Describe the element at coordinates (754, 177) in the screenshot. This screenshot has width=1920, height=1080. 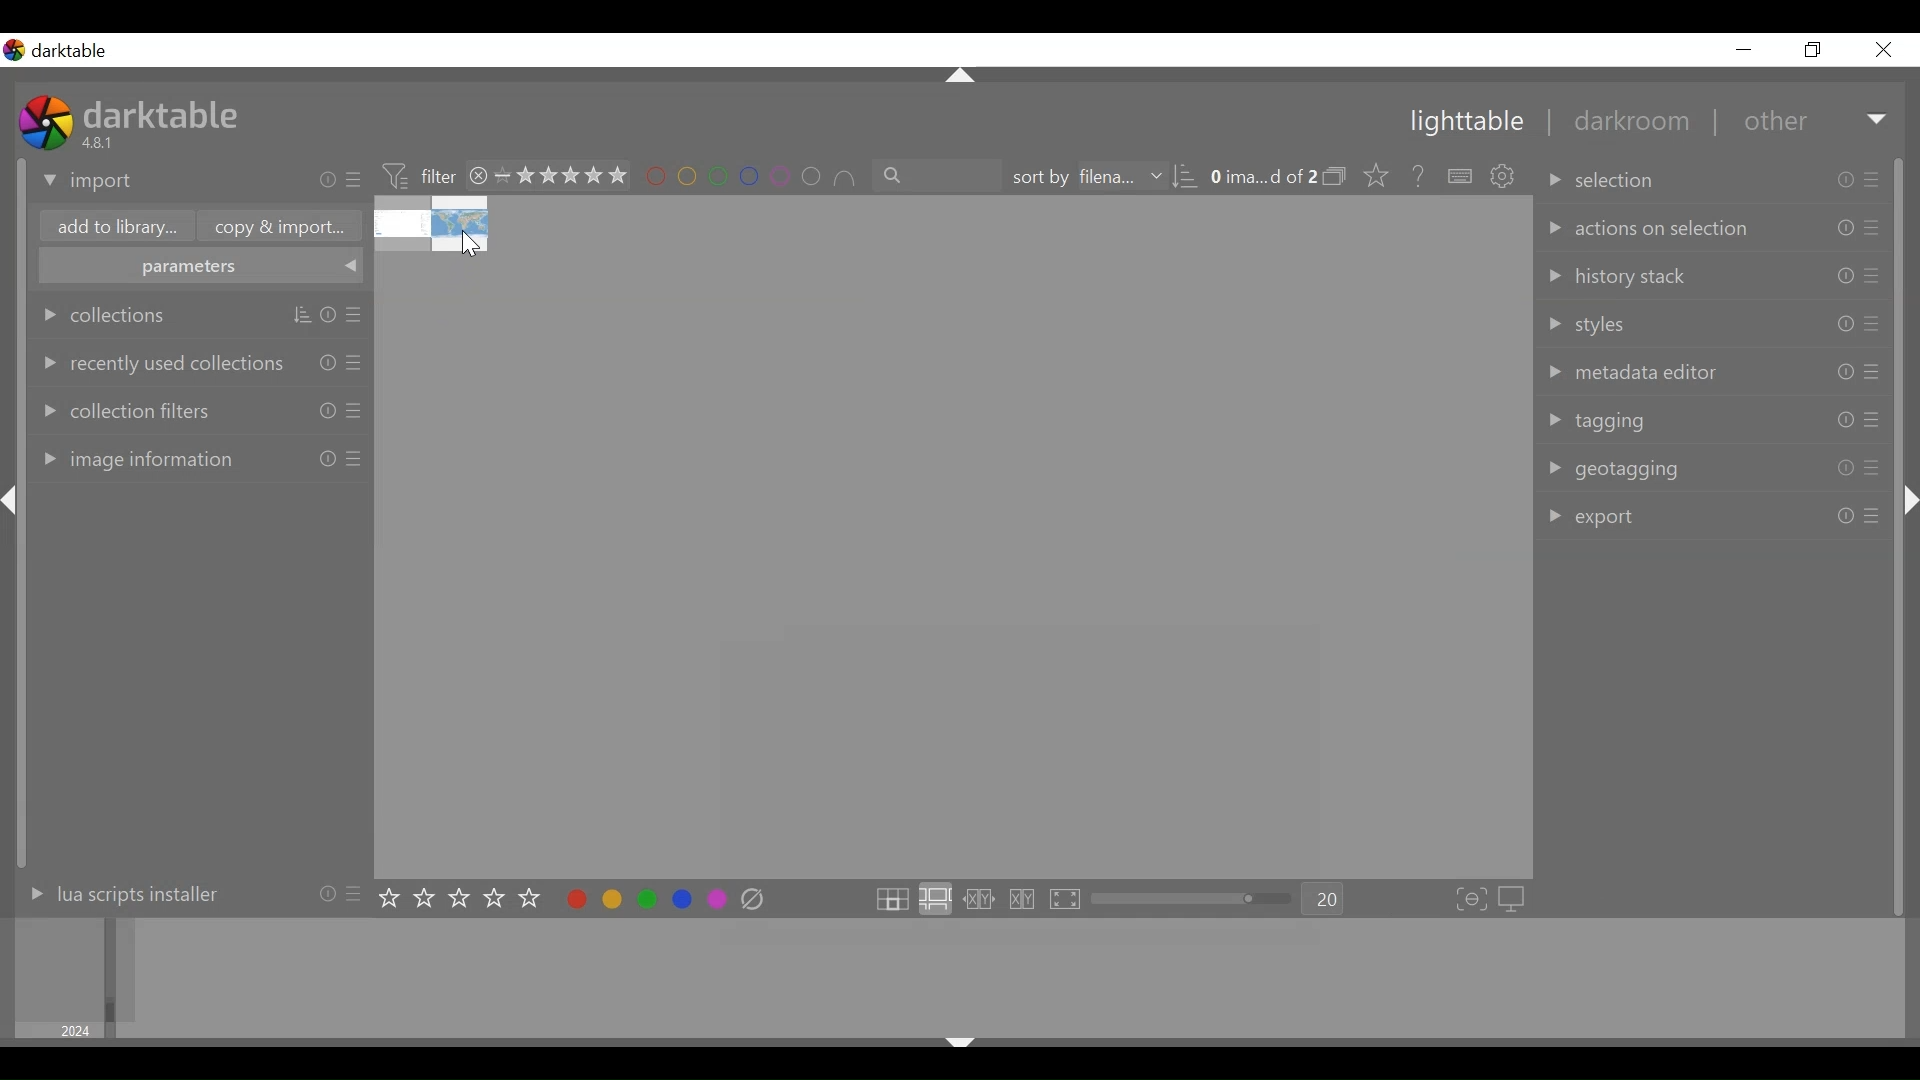
I see `set color labels` at that location.